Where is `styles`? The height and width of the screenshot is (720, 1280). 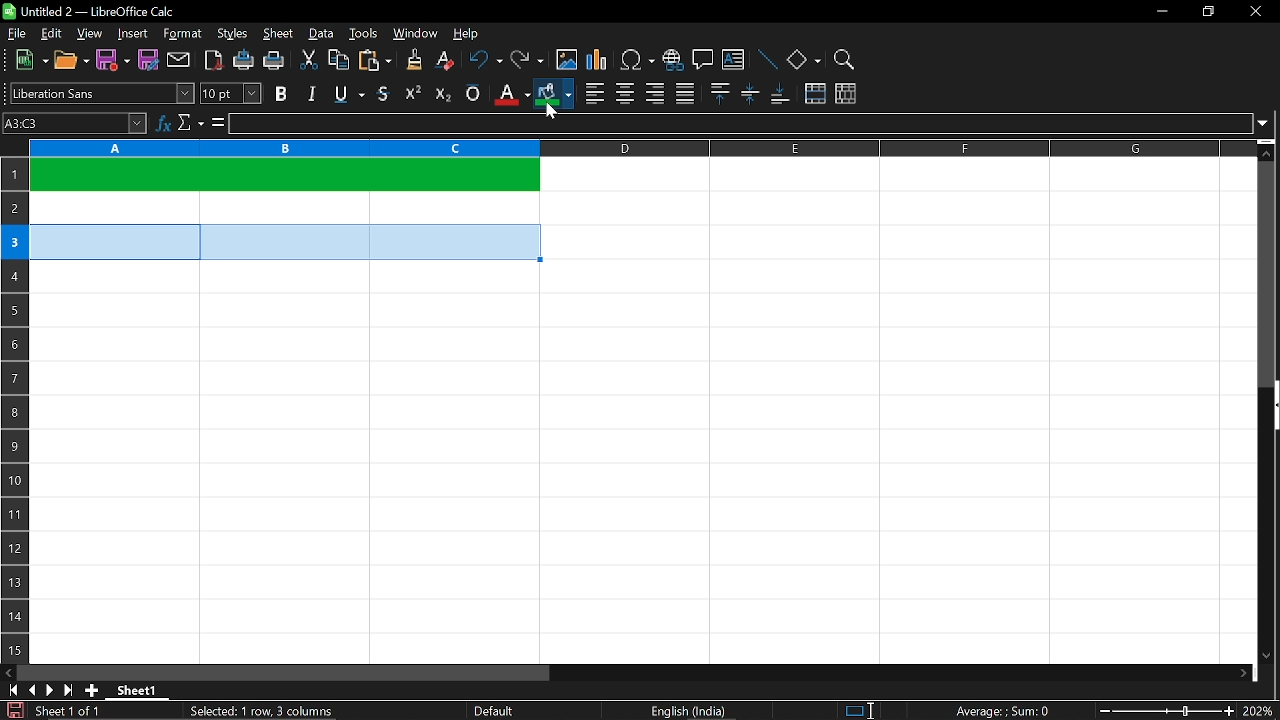 styles is located at coordinates (232, 35).